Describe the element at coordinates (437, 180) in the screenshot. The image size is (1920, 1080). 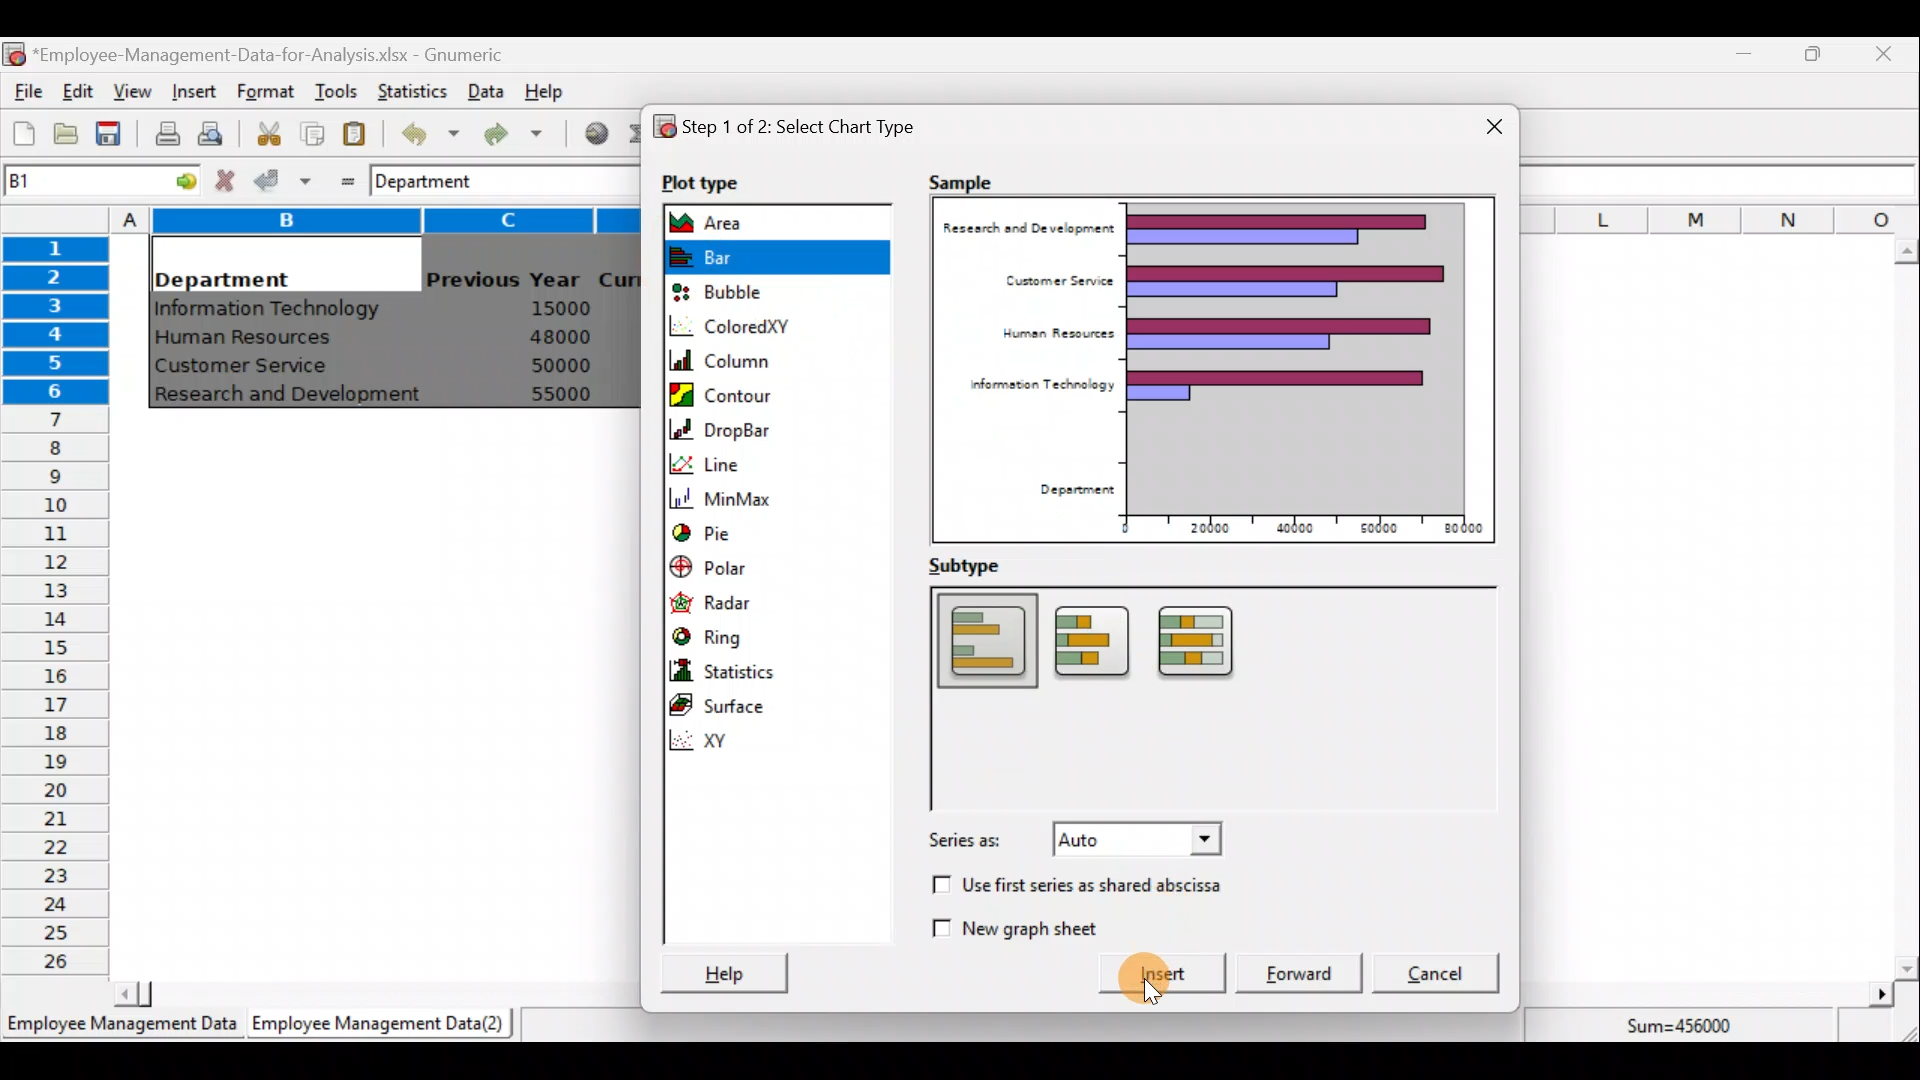
I see `Department` at that location.